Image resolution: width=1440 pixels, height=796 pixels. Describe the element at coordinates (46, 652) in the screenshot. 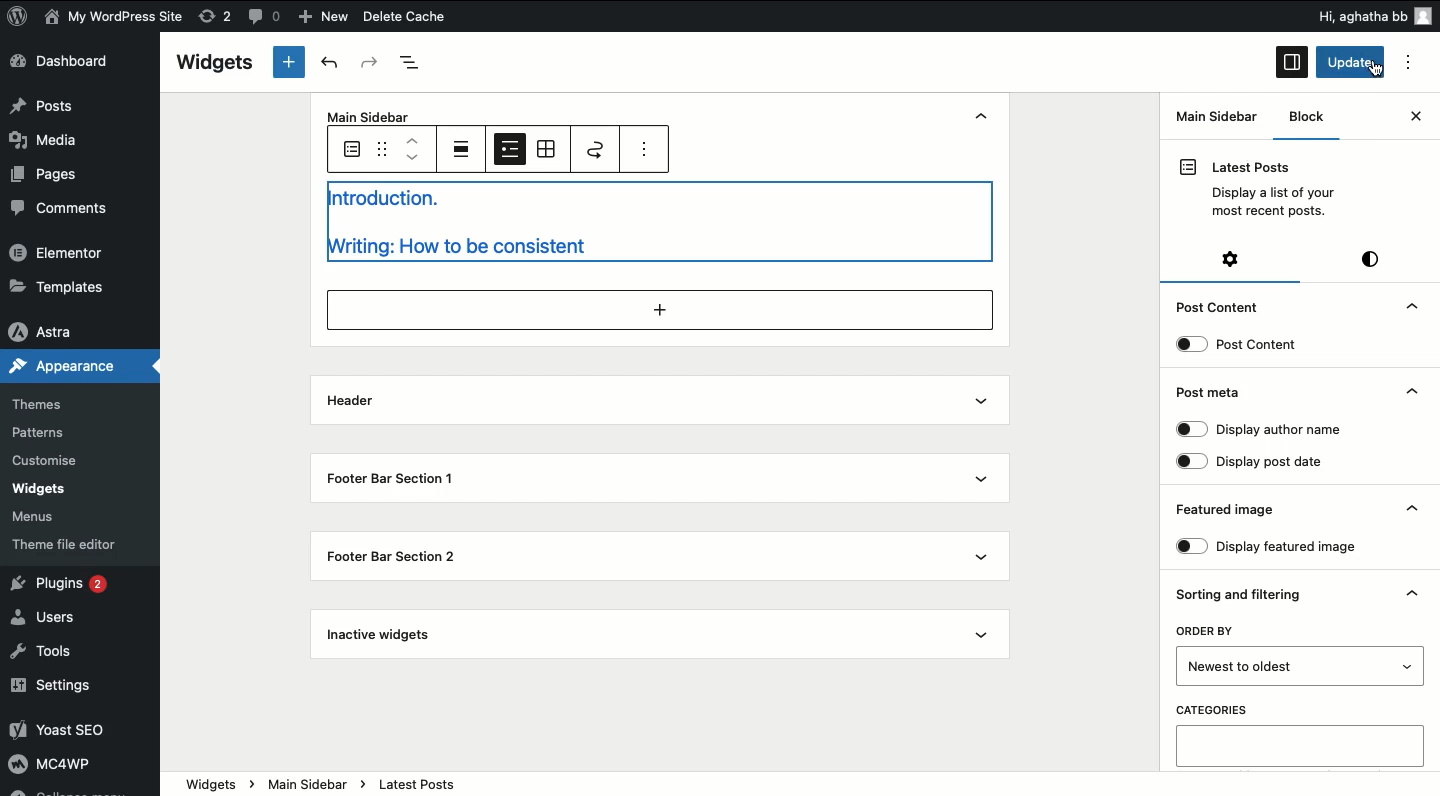

I see `Tools` at that location.